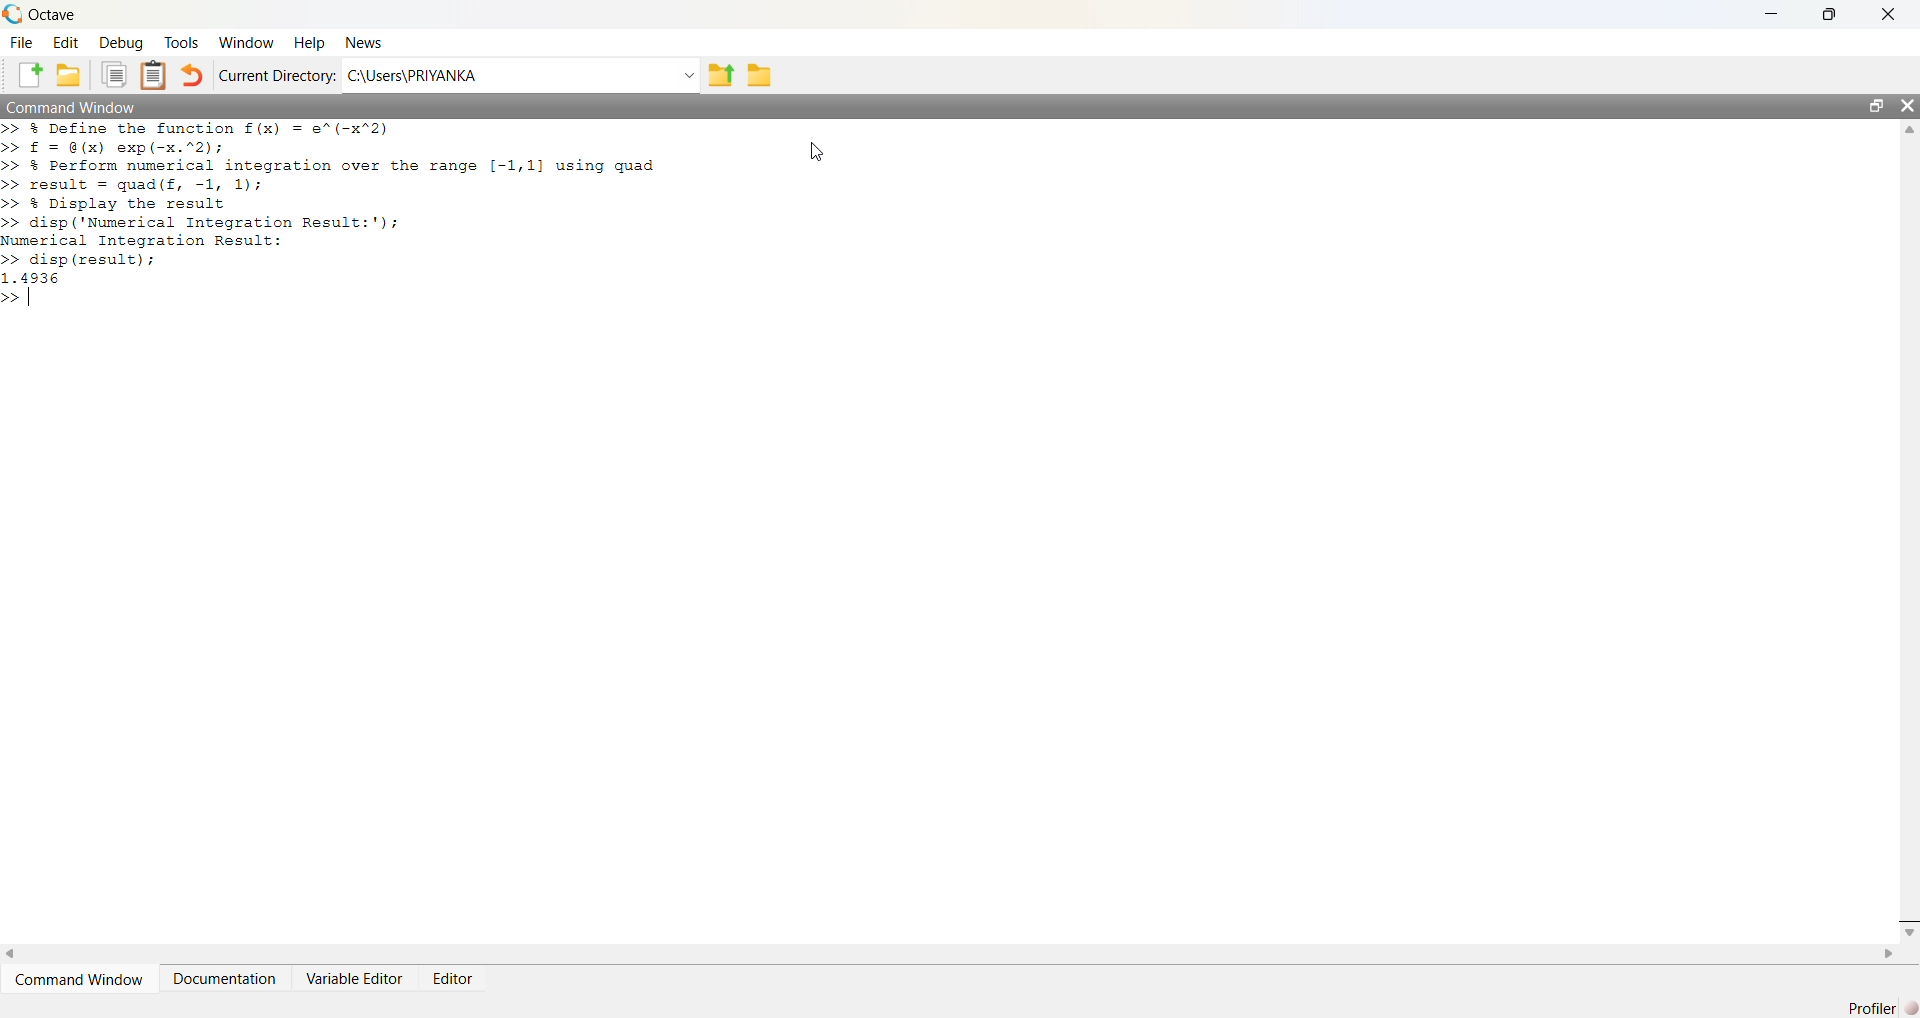 The image size is (1920, 1018). I want to click on Profiler, so click(1873, 1008).